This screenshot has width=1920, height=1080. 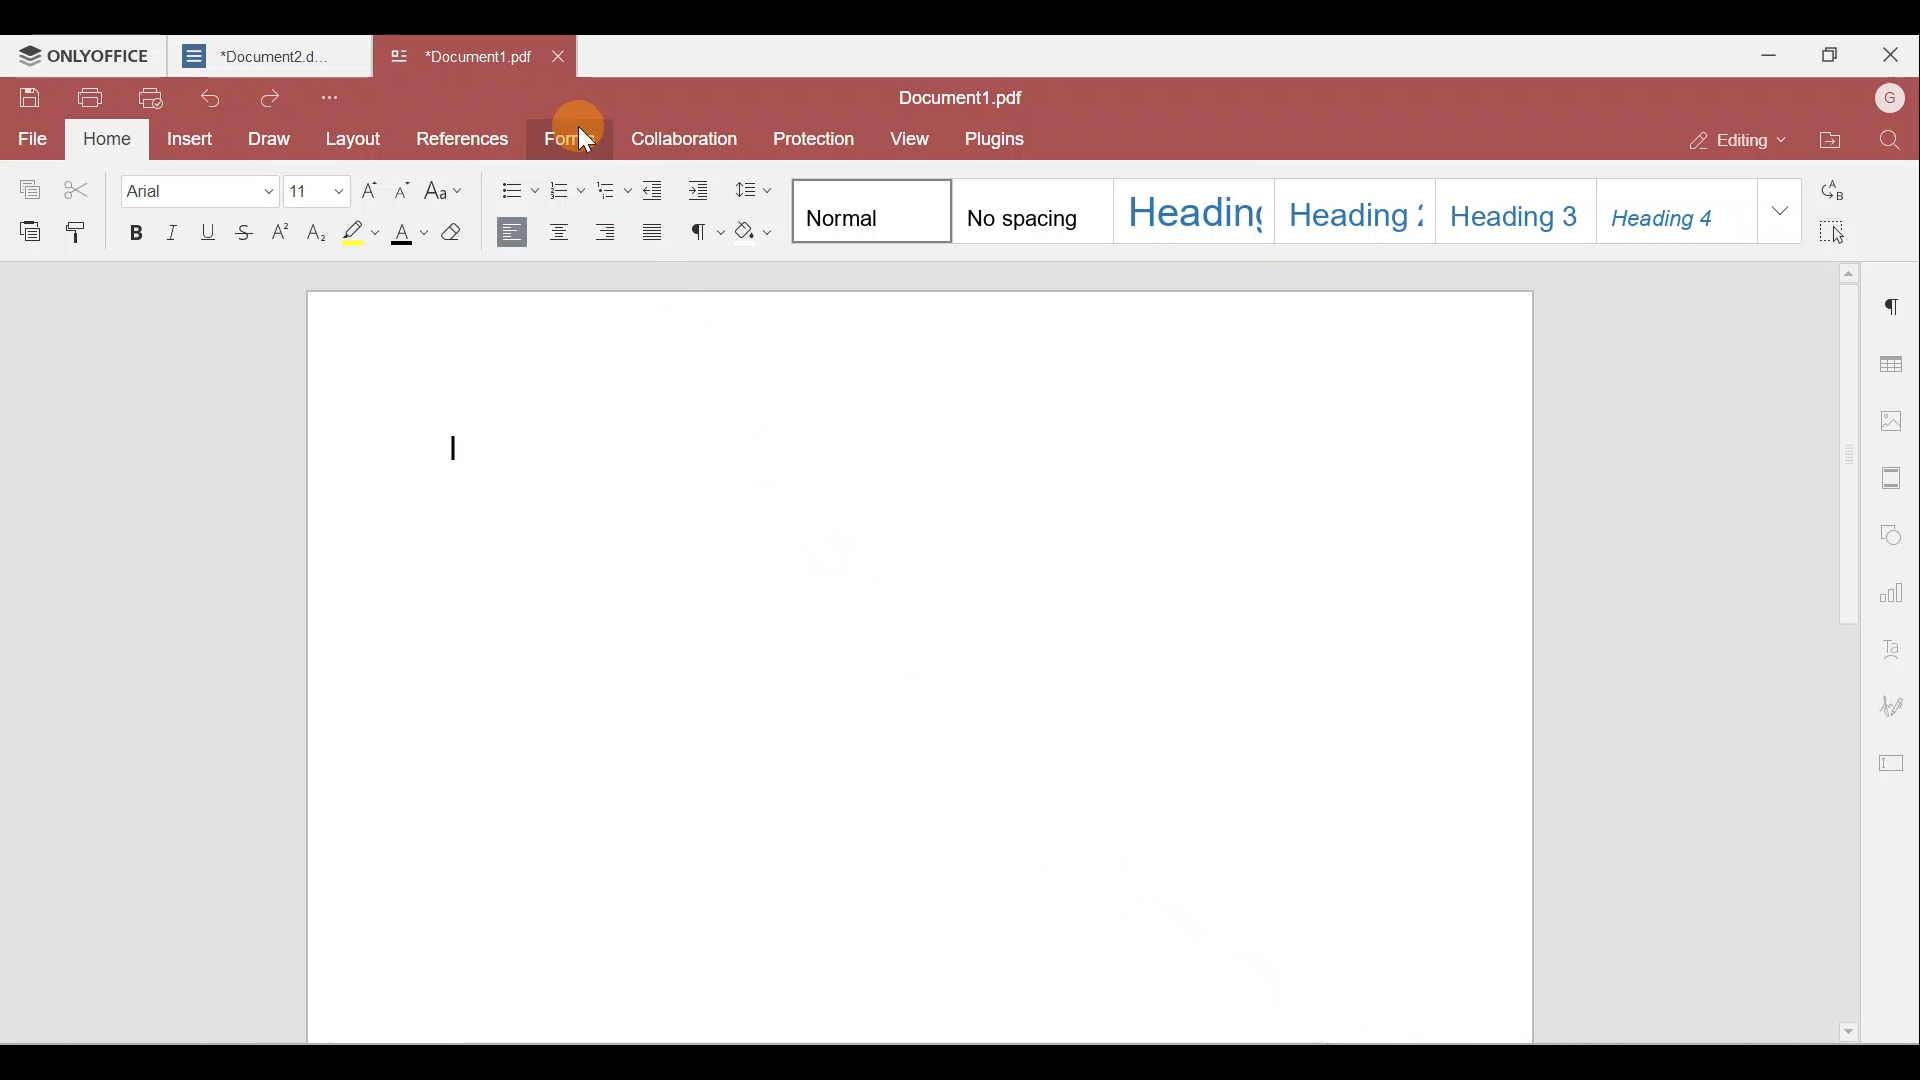 What do you see at coordinates (1889, 143) in the screenshot?
I see `Find` at bounding box center [1889, 143].